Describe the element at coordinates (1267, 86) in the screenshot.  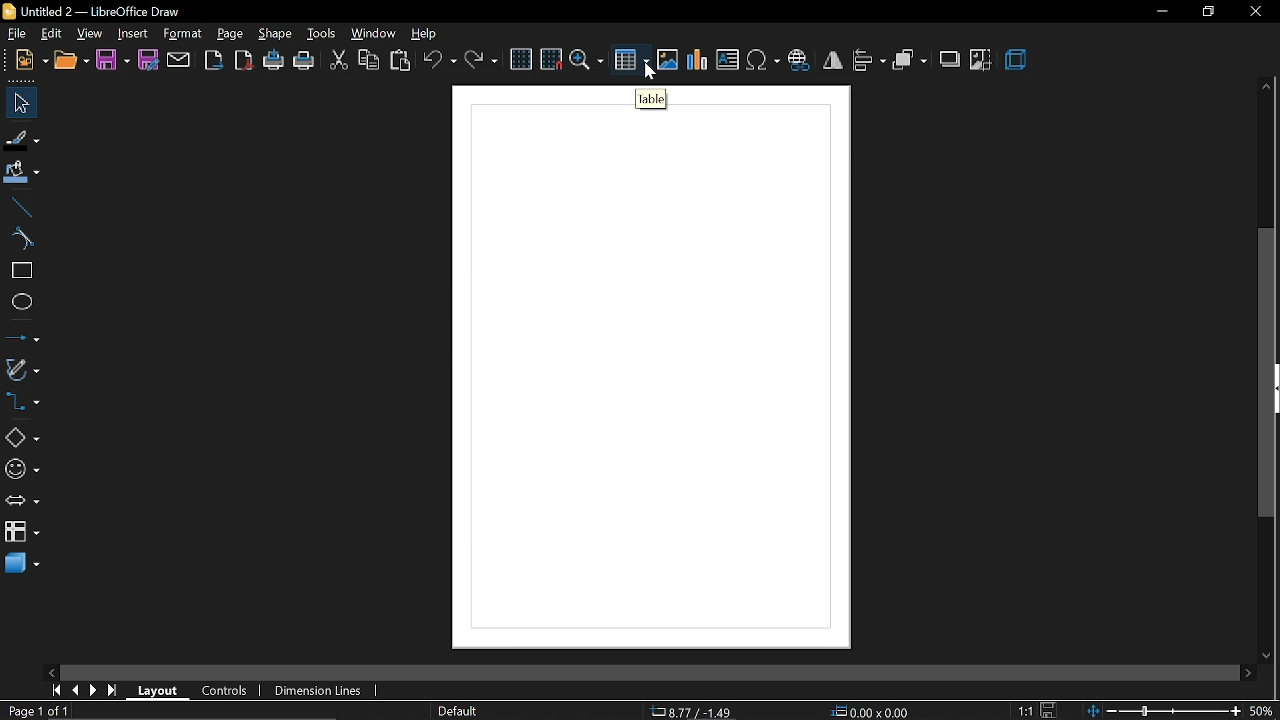
I see `move up` at that location.